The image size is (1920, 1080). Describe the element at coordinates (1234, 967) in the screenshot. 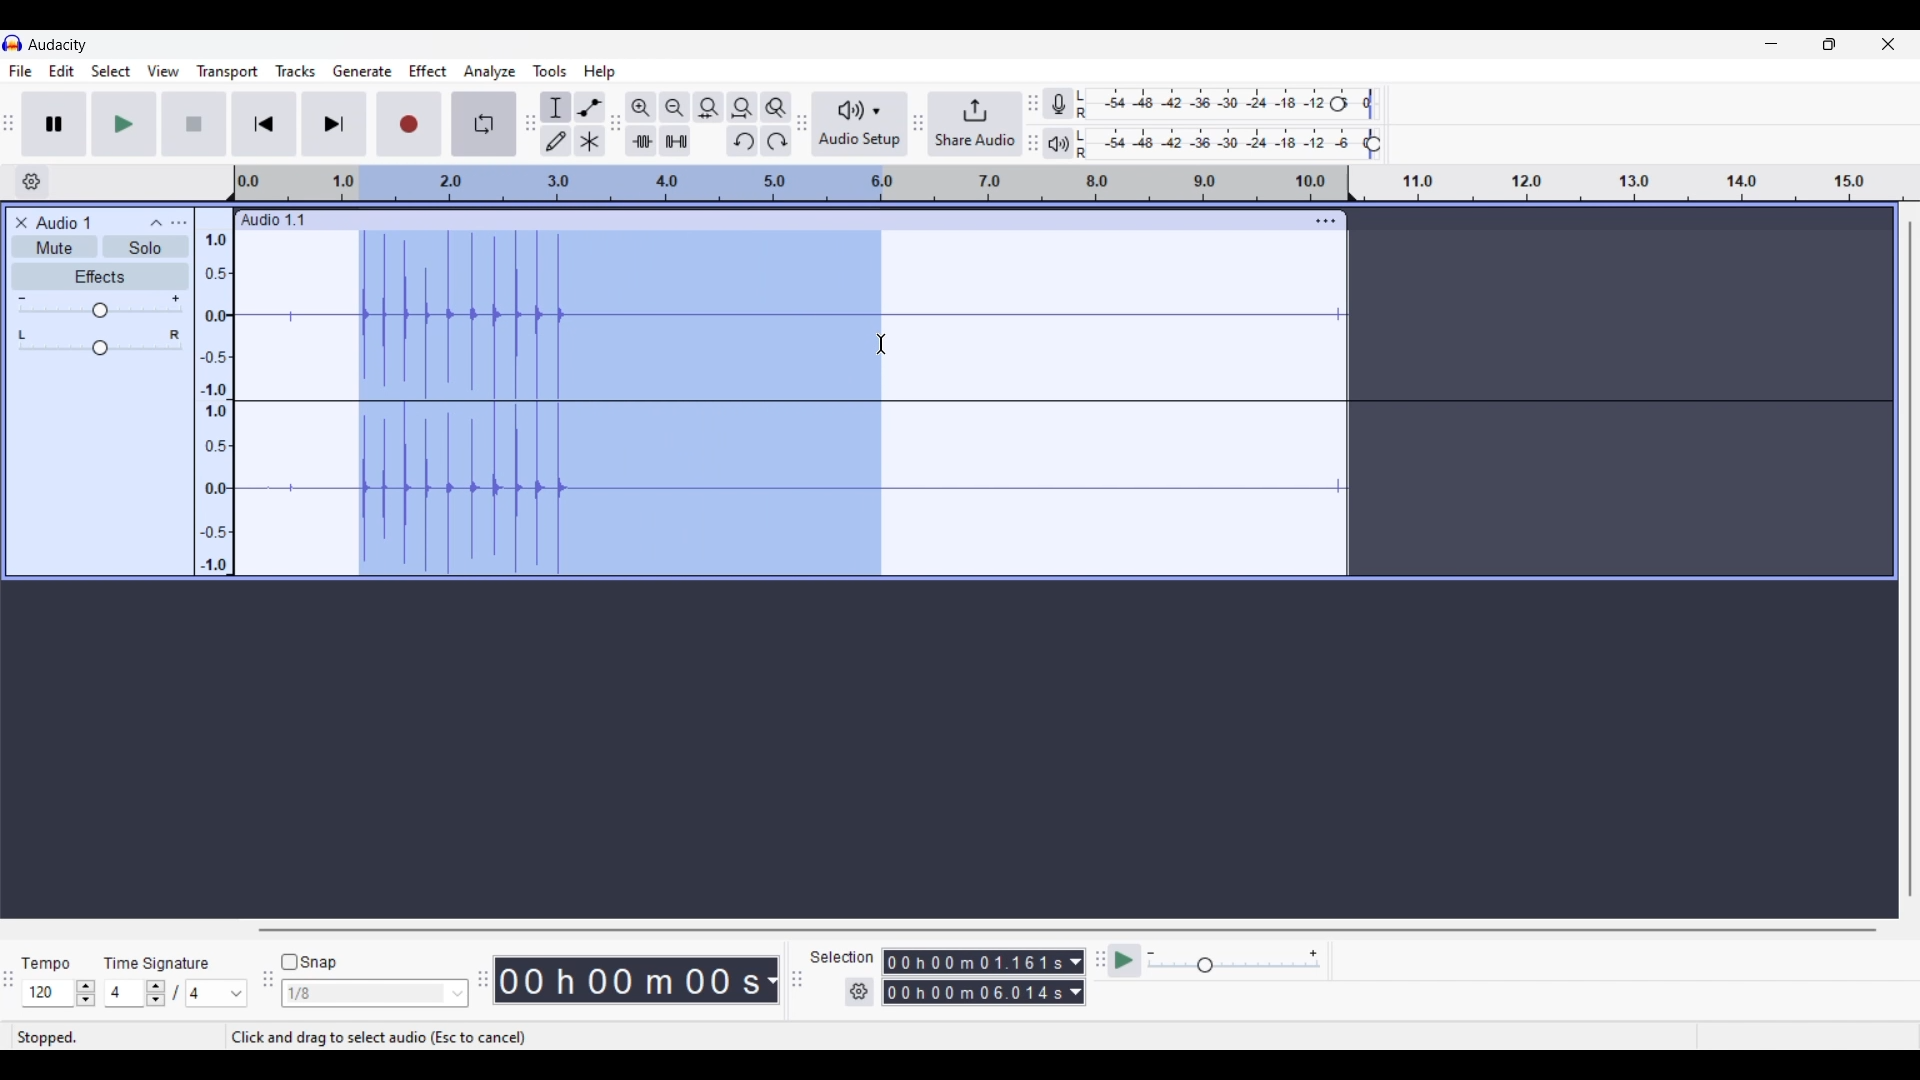

I see `Slider to change playback speed` at that location.